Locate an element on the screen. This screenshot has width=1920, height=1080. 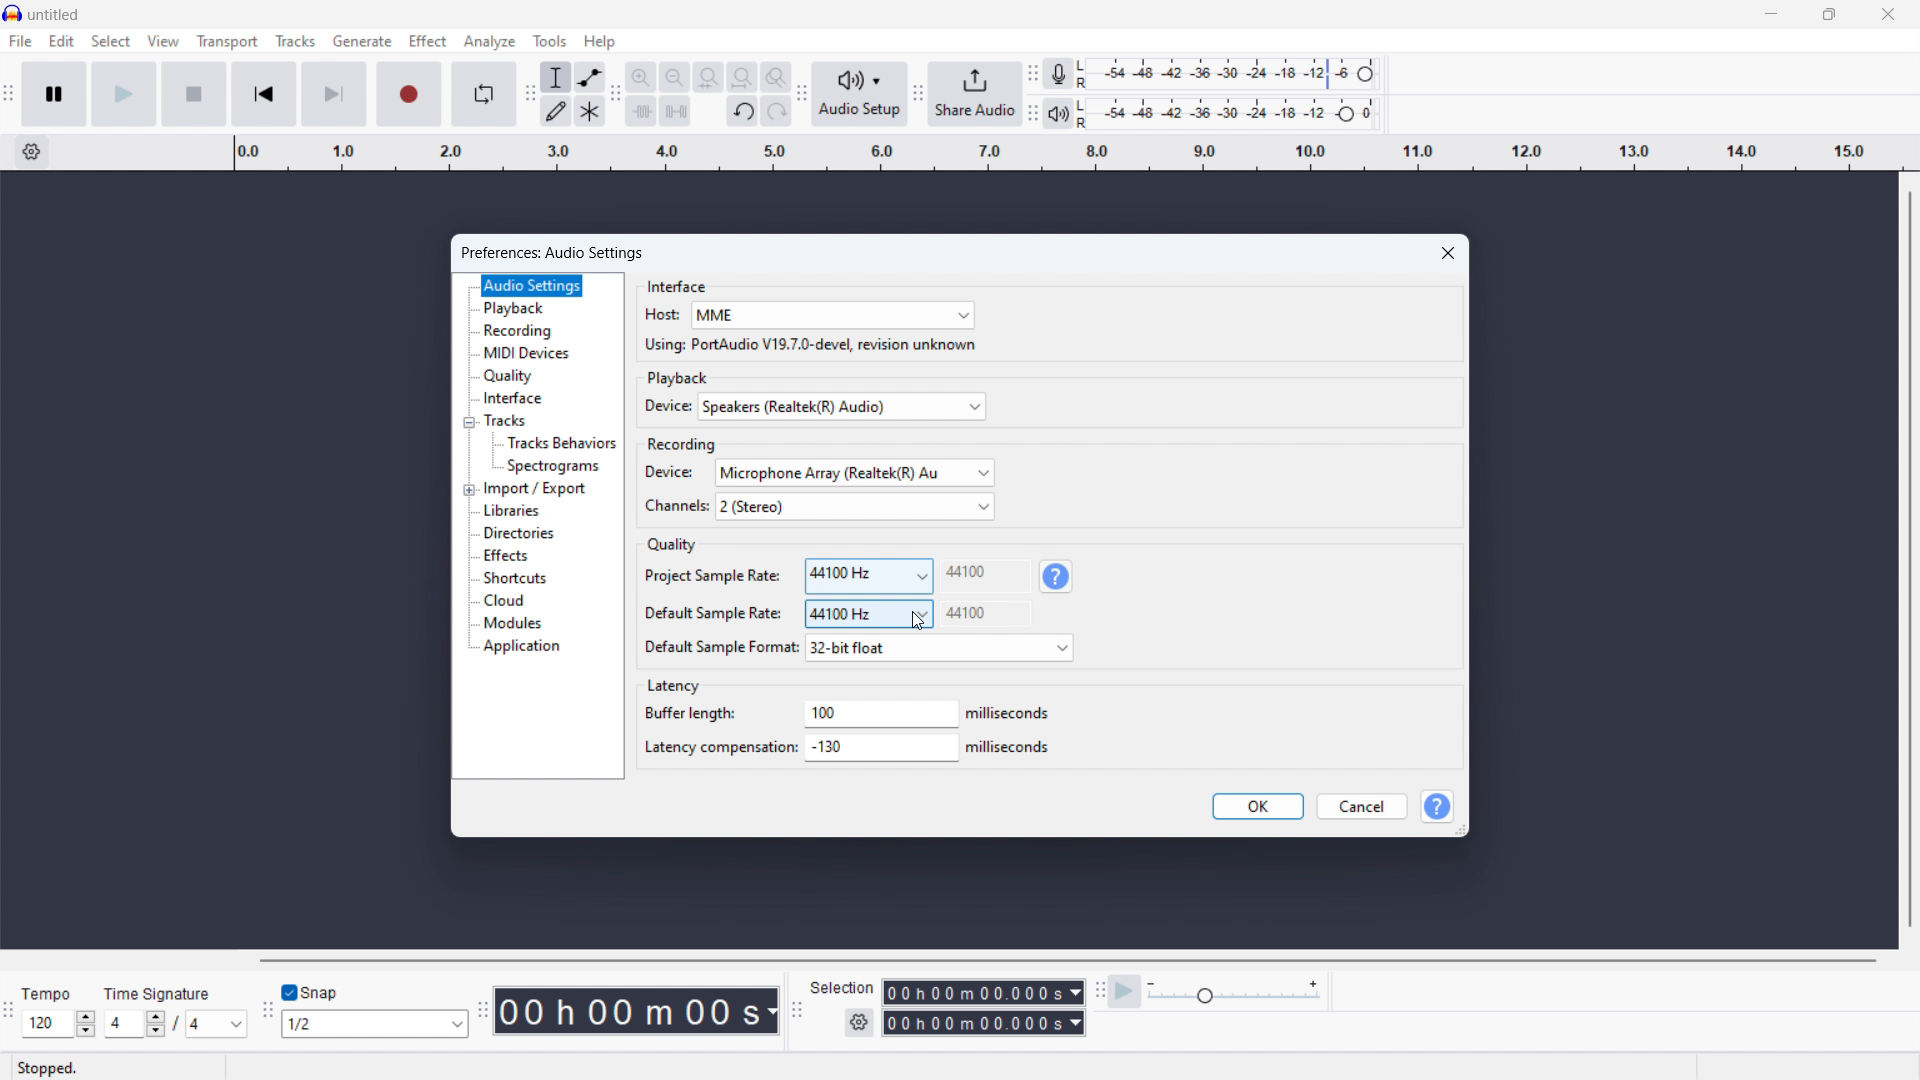
buffer length is located at coordinates (692, 712).